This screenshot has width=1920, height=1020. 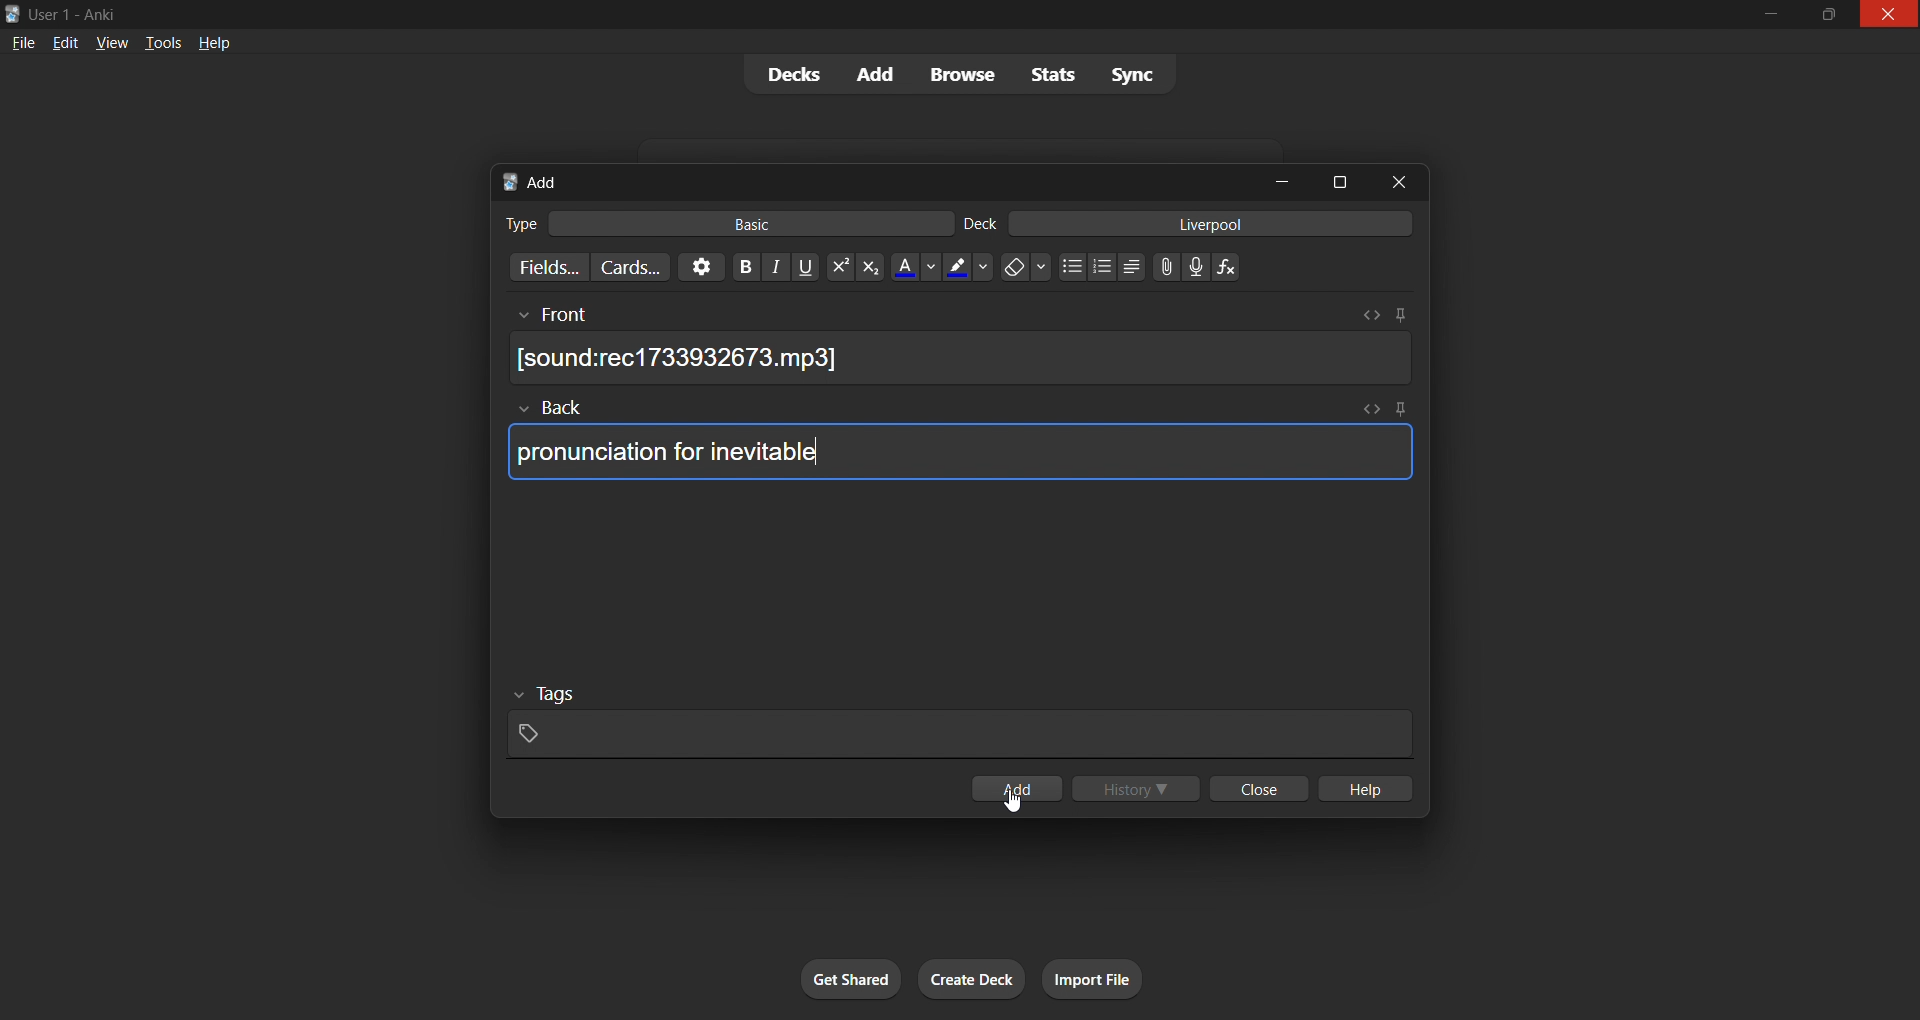 I want to click on text color, so click(x=913, y=267).